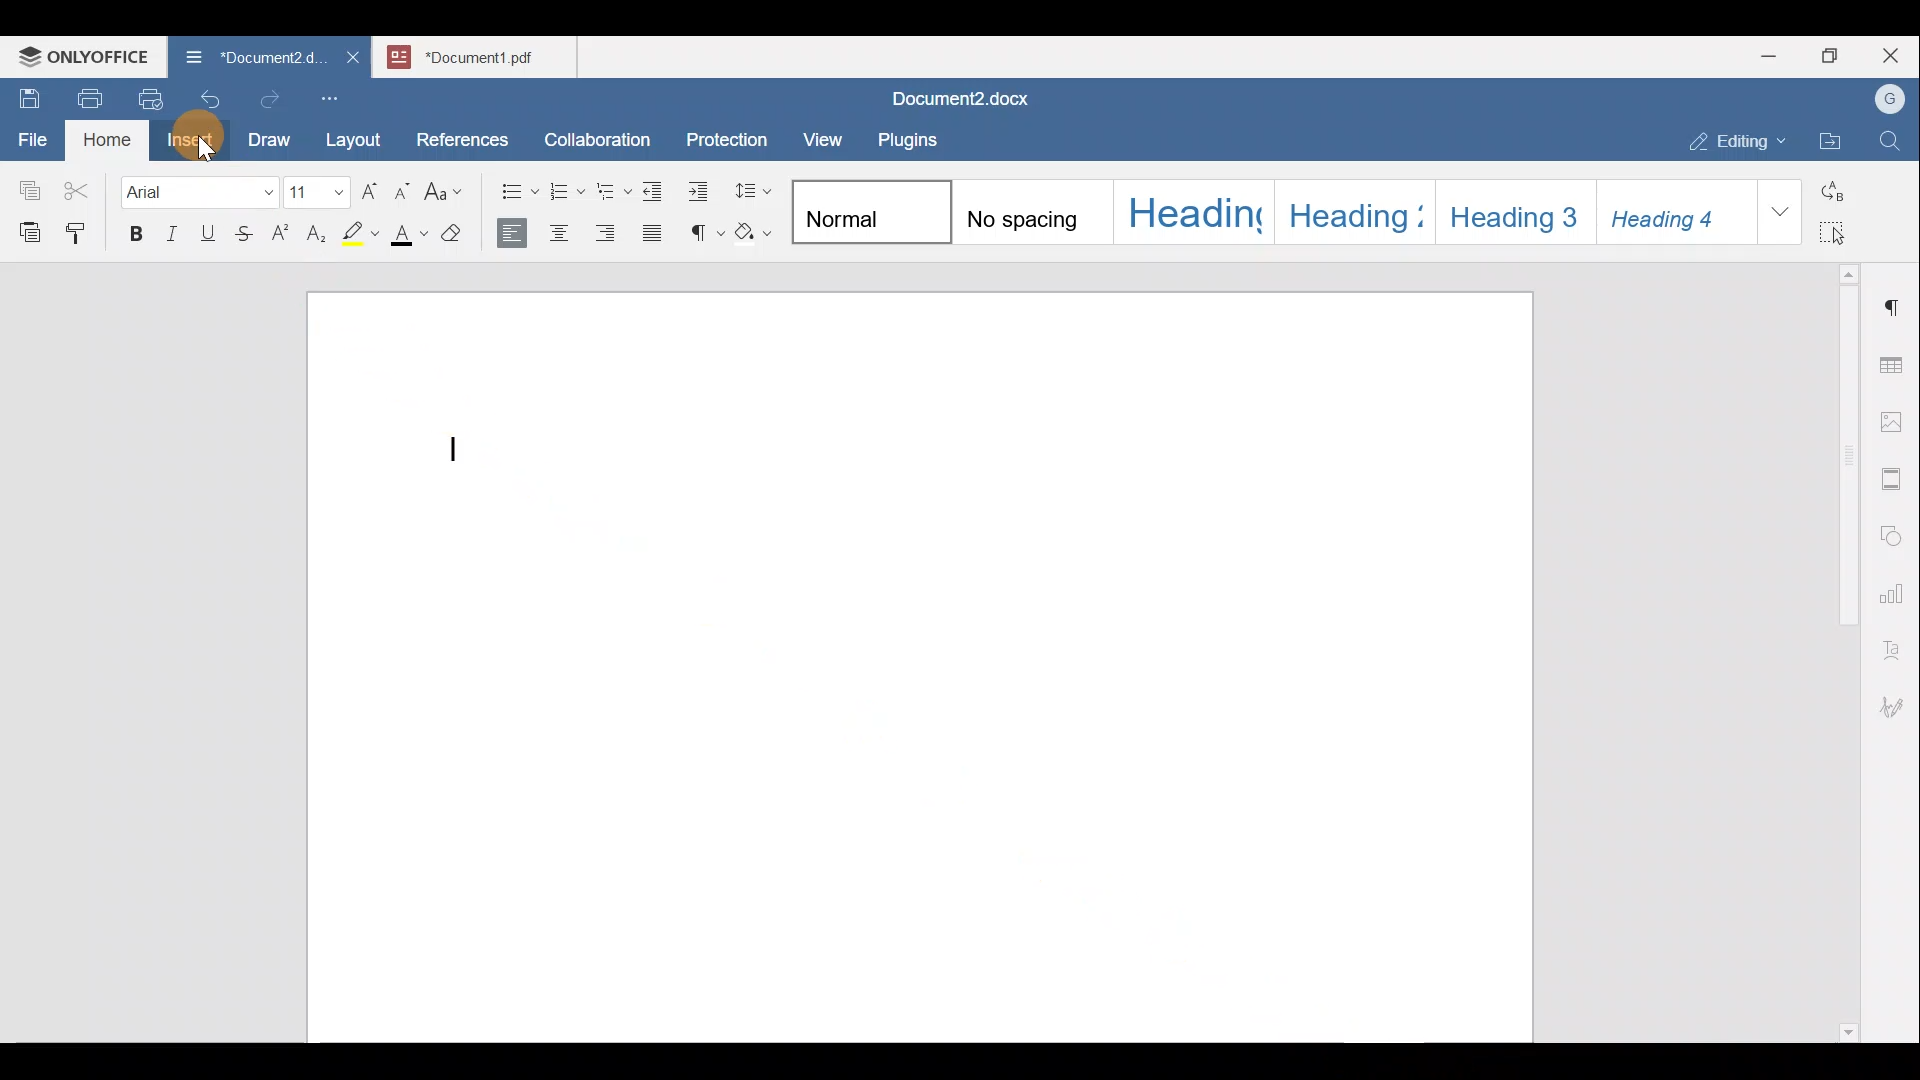 The width and height of the screenshot is (1920, 1080). What do you see at coordinates (319, 233) in the screenshot?
I see `Subscript` at bounding box center [319, 233].